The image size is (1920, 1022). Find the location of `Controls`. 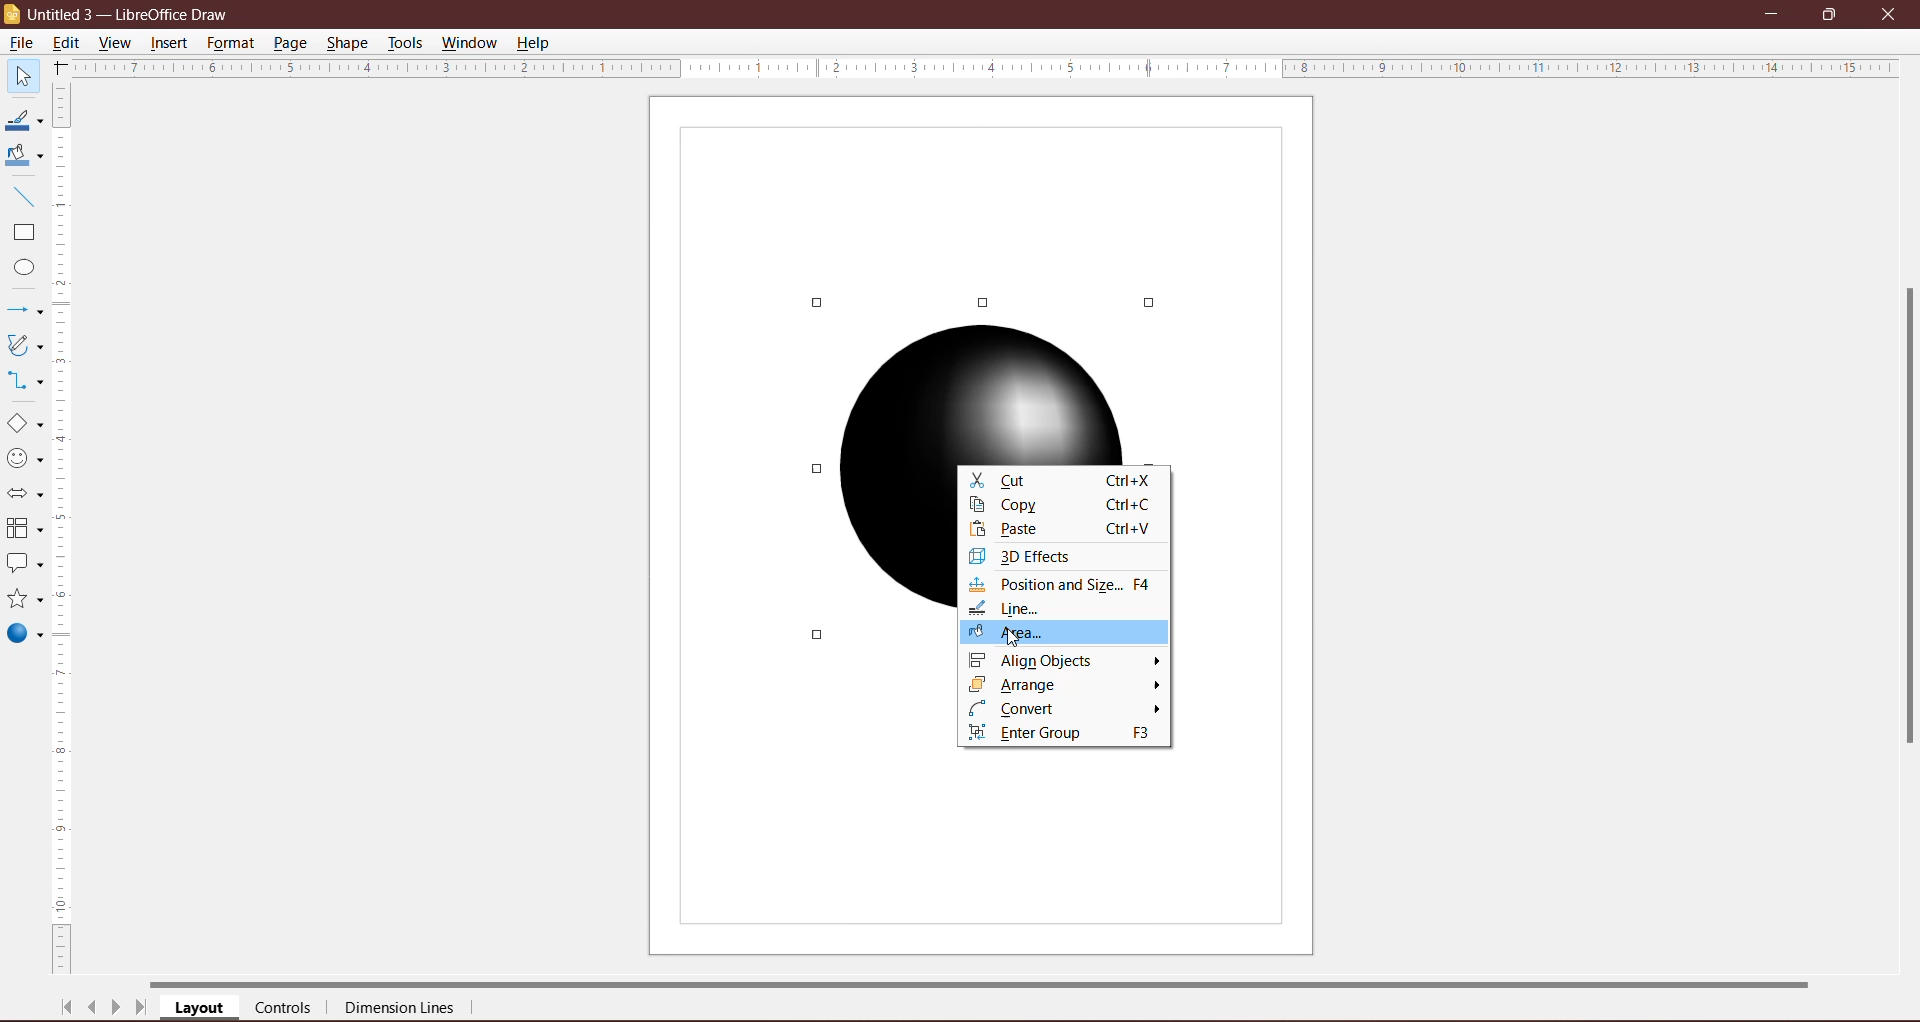

Controls is located at coordinates (289, 1009).